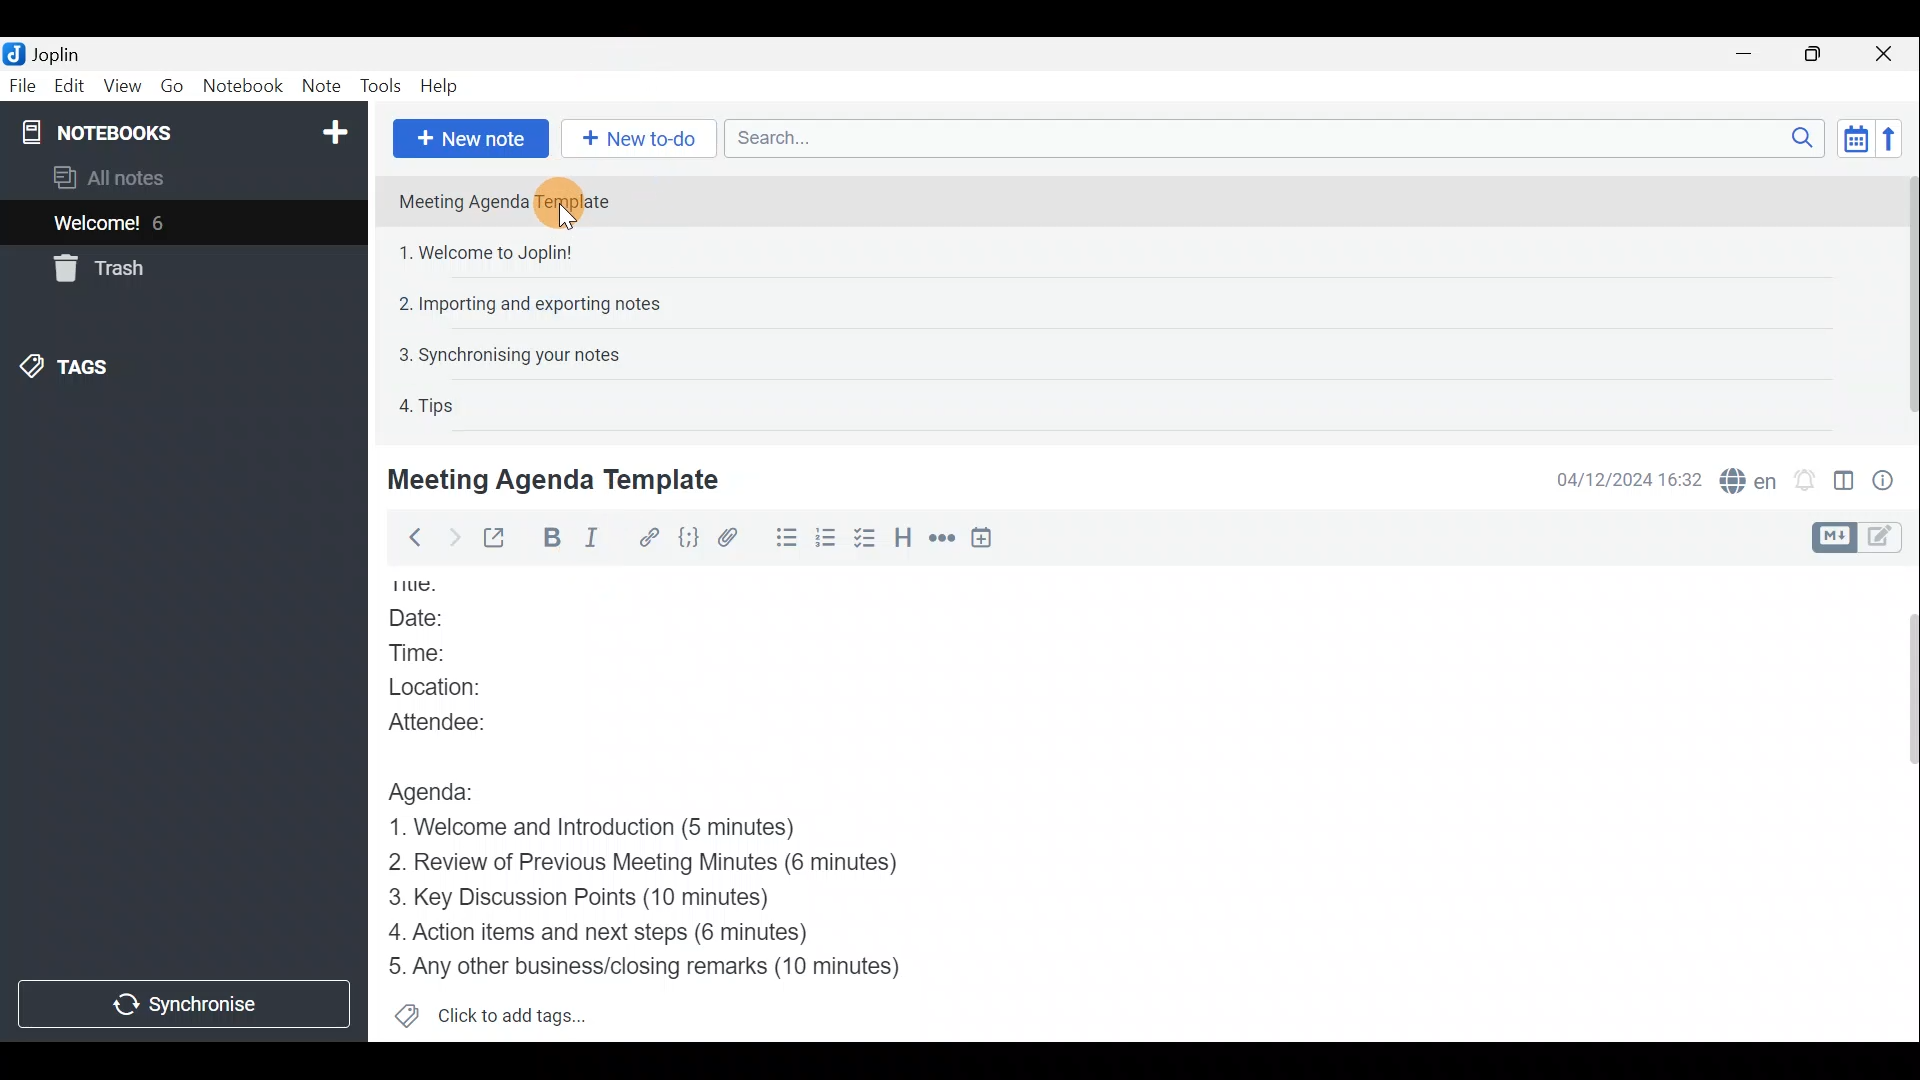  Describe the element at coordinates (70, 88) in the screenshot. I see `Edit` at that location.